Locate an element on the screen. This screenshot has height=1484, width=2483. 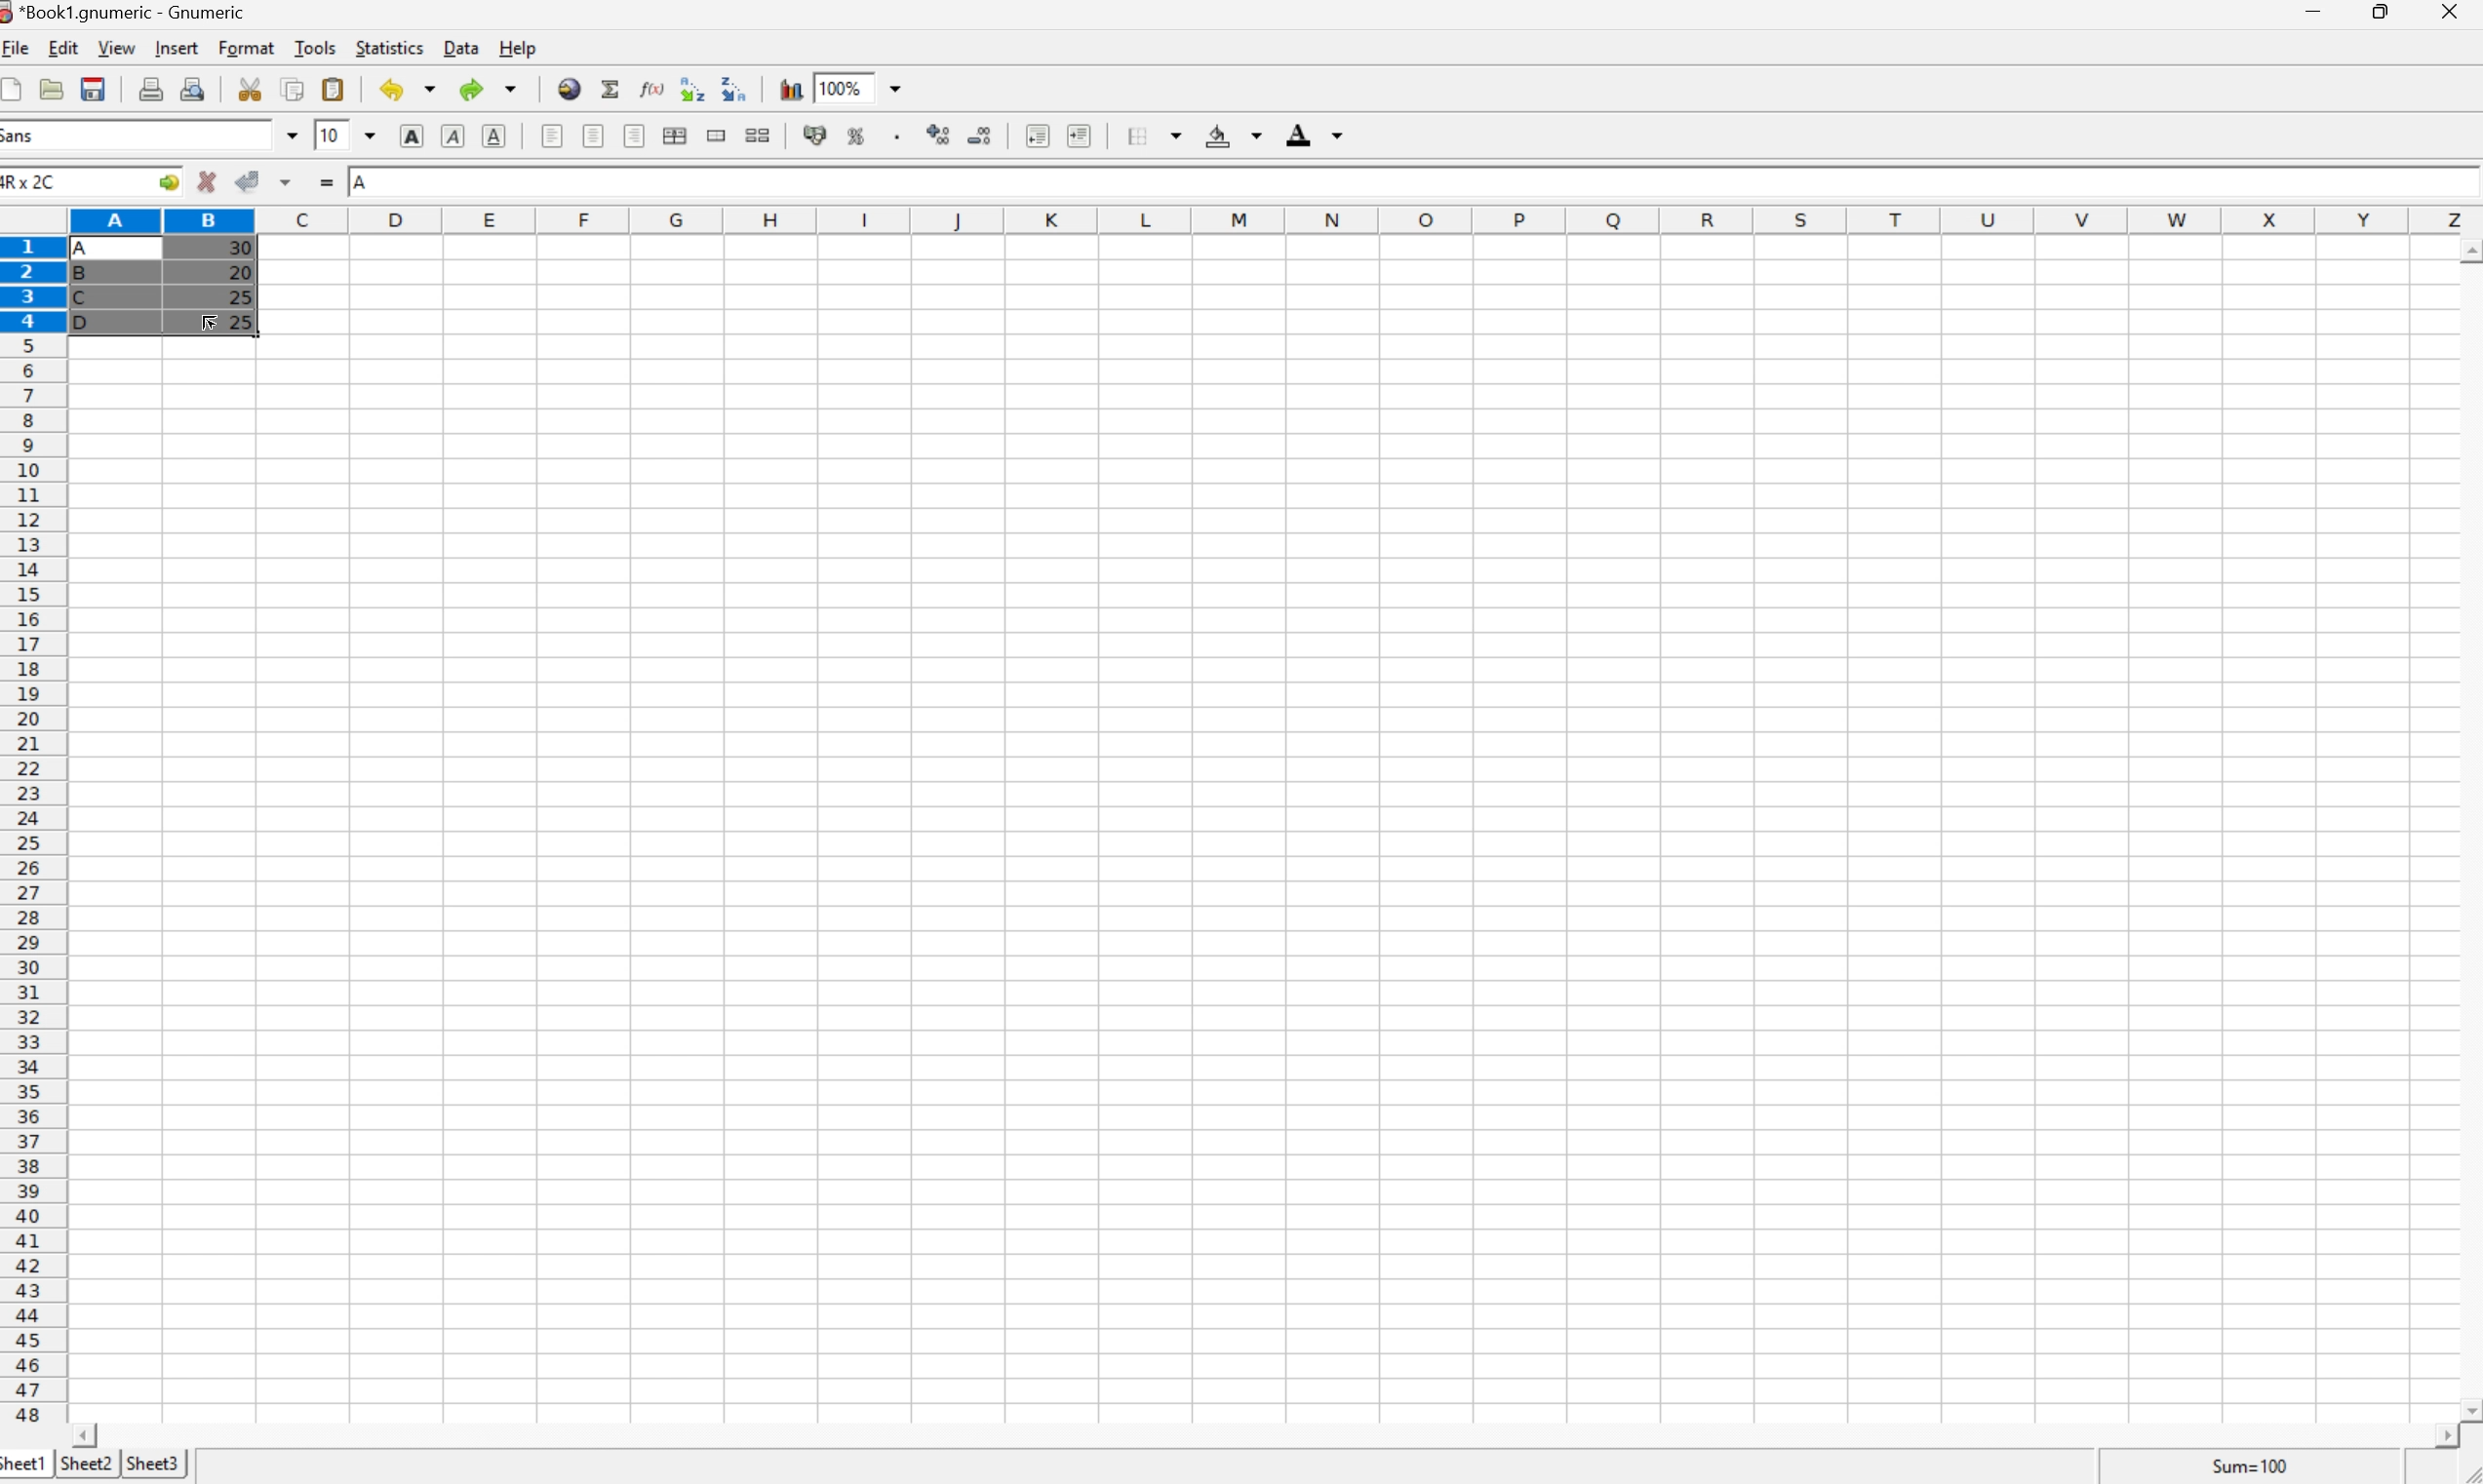
Italic is located at coordinates (453, 134).